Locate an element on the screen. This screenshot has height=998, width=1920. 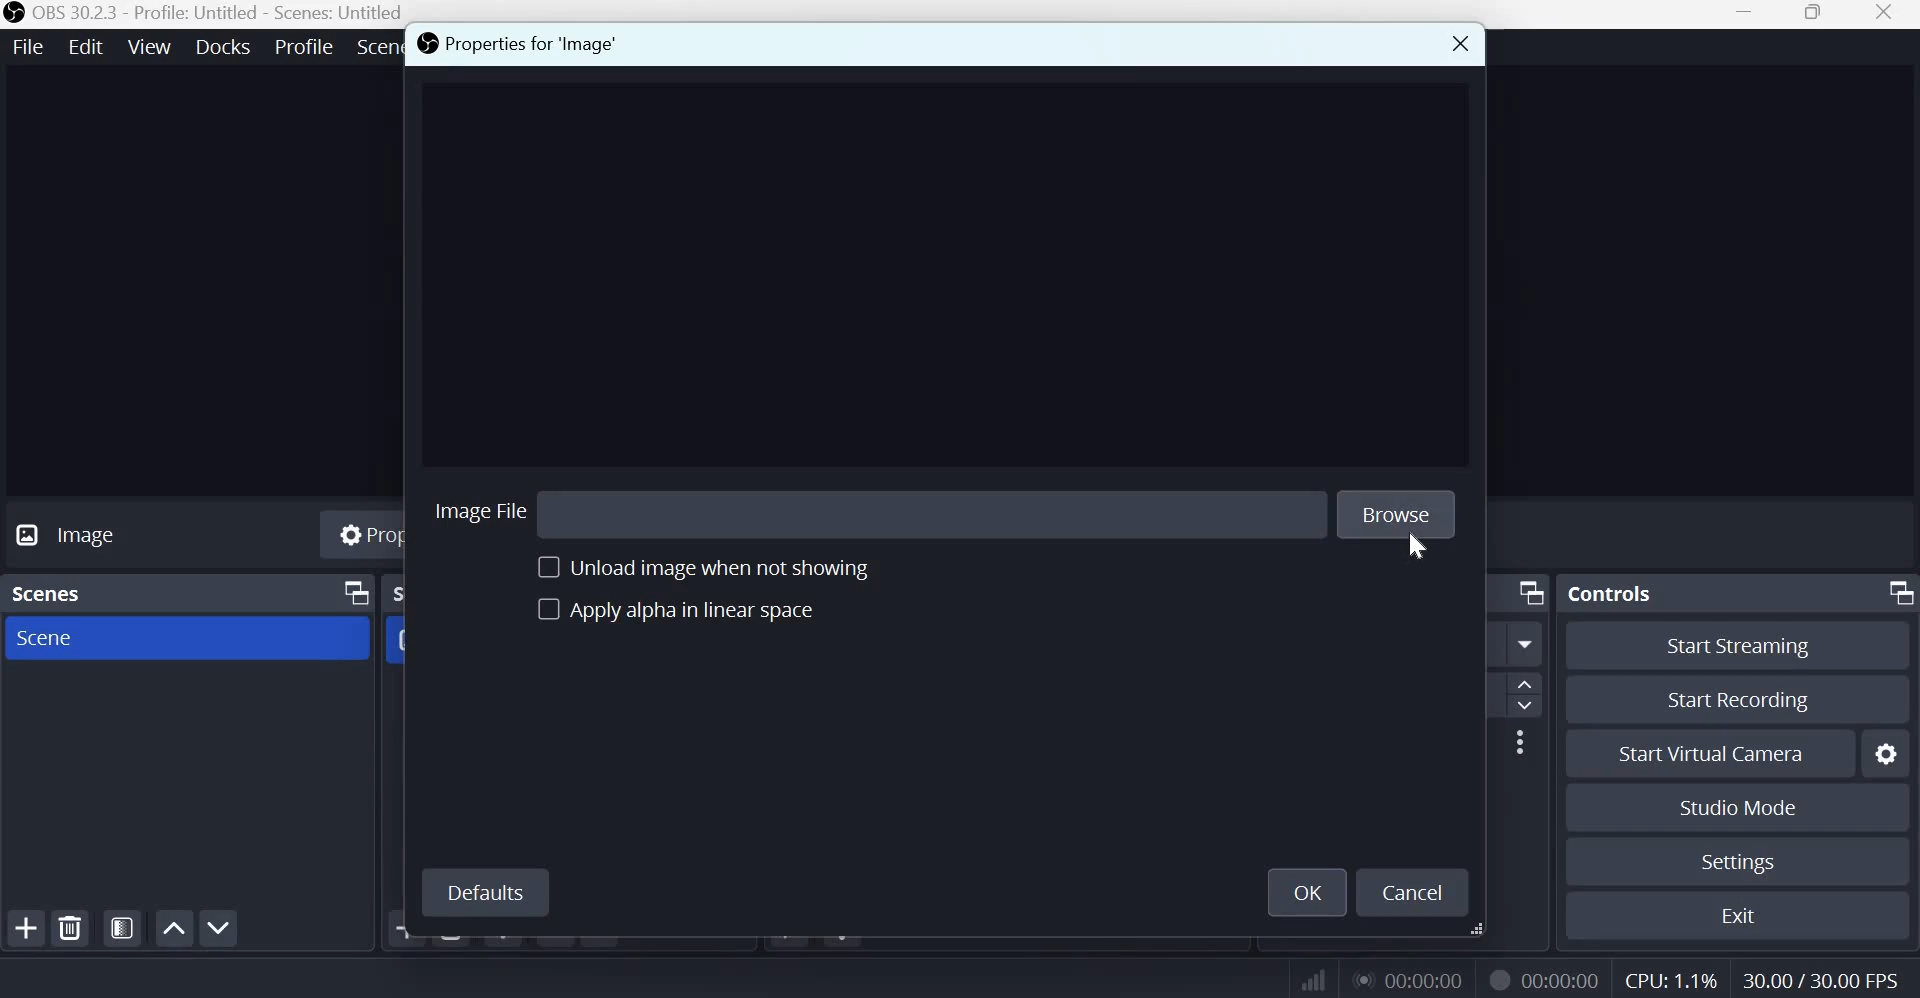
Exit is located at coordinates (1740, 913).